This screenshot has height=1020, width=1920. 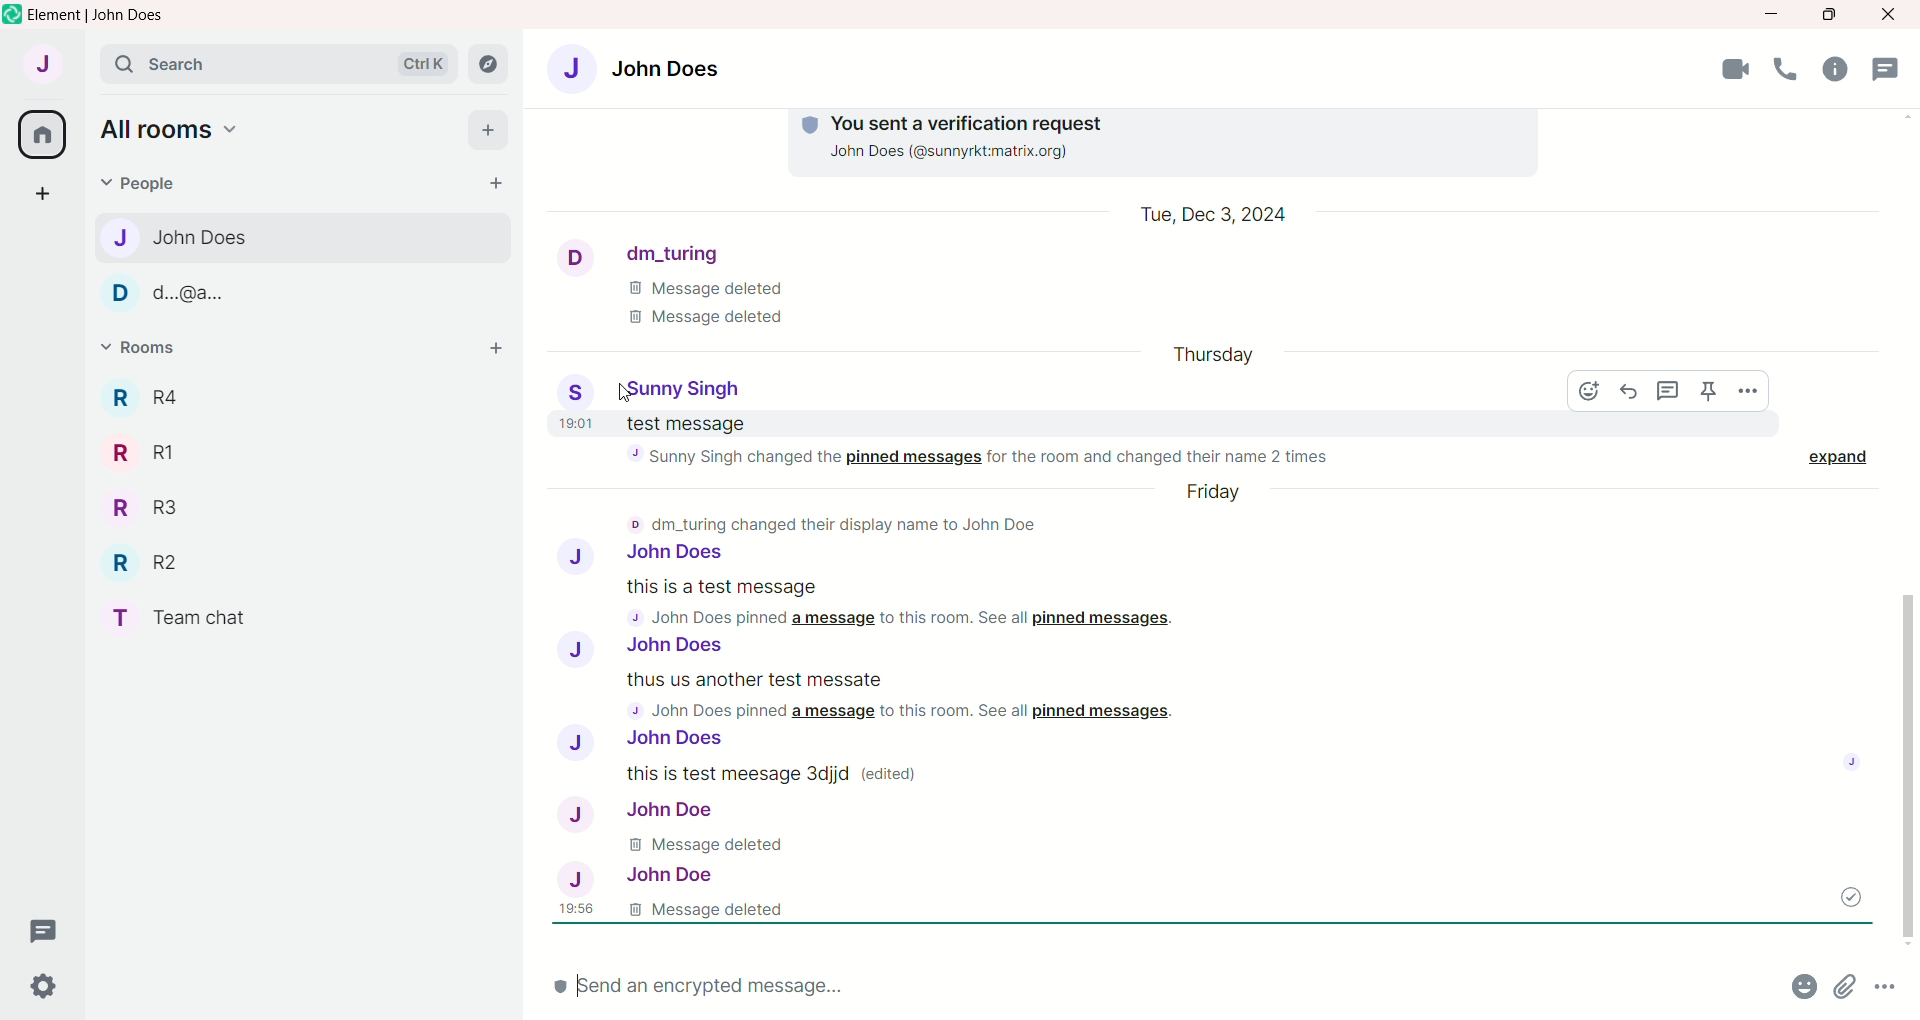 What do you see at coordinates (770, 774) in the screenshot?
I see `this is test message` at bounding box center [770, 774].